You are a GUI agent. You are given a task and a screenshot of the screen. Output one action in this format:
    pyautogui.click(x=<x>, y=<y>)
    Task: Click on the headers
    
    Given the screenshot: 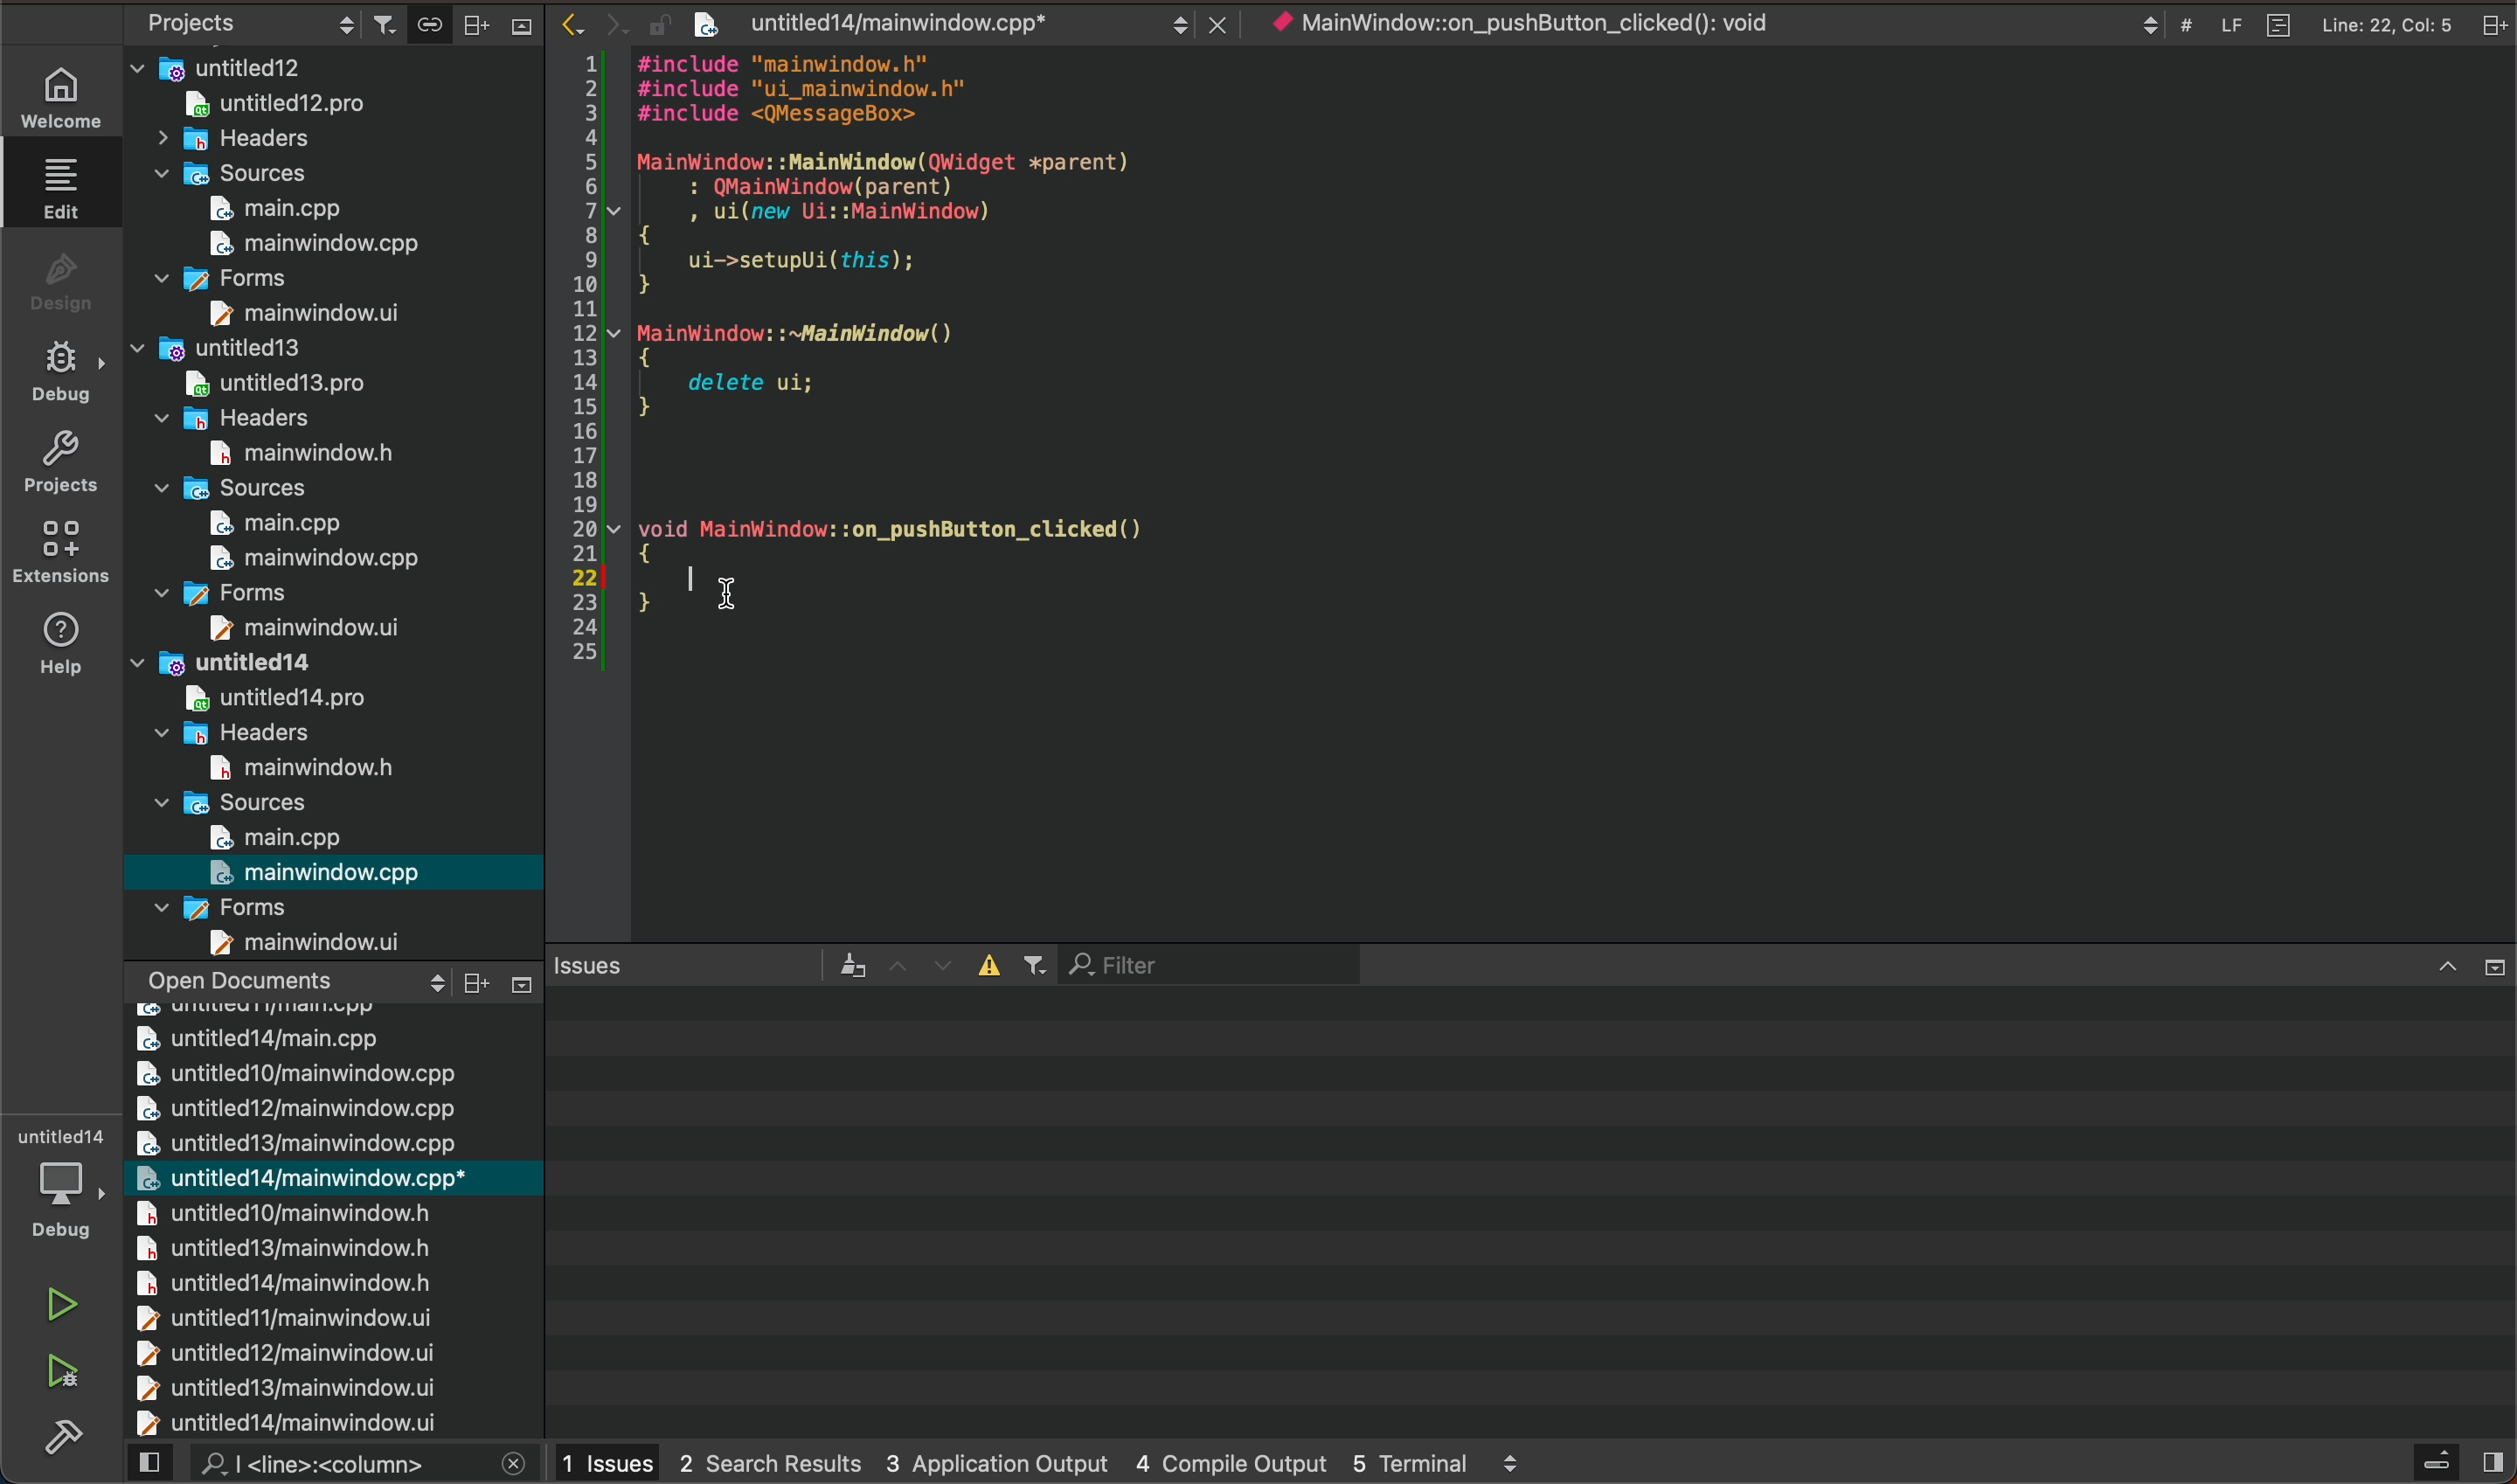 What is the action you would take?
    pyautogui.click(x=252, y=417)
    